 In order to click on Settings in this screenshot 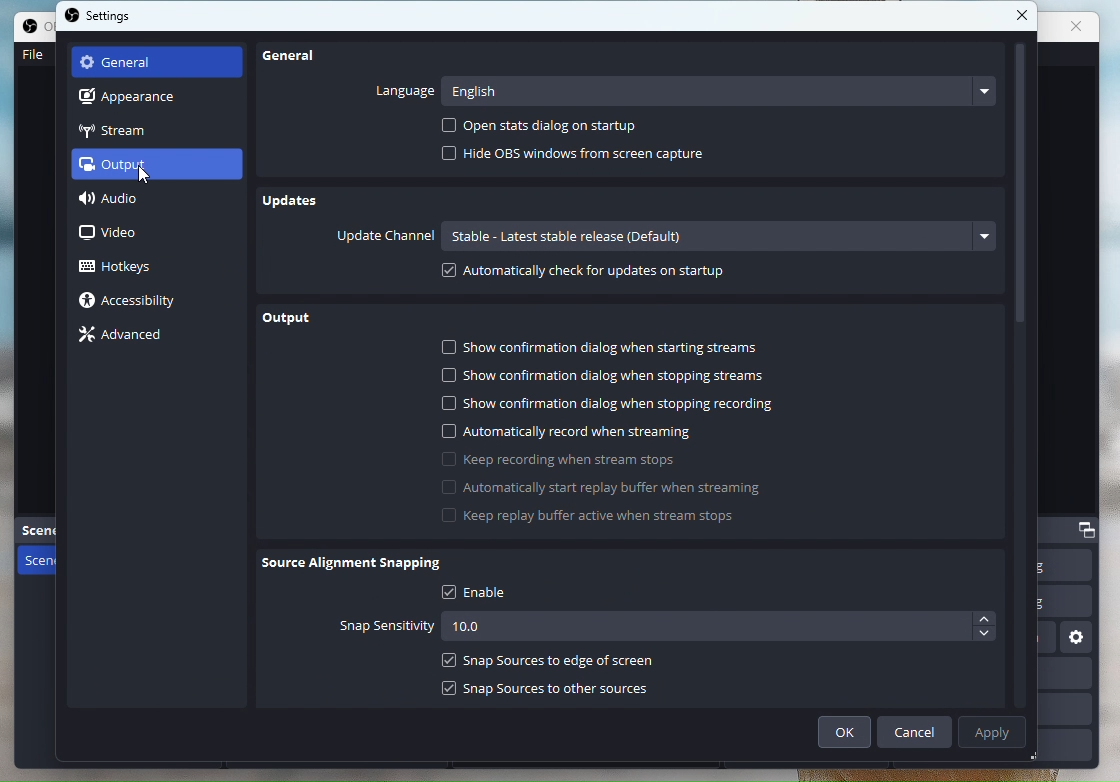, I will do `click(103, 16)`.